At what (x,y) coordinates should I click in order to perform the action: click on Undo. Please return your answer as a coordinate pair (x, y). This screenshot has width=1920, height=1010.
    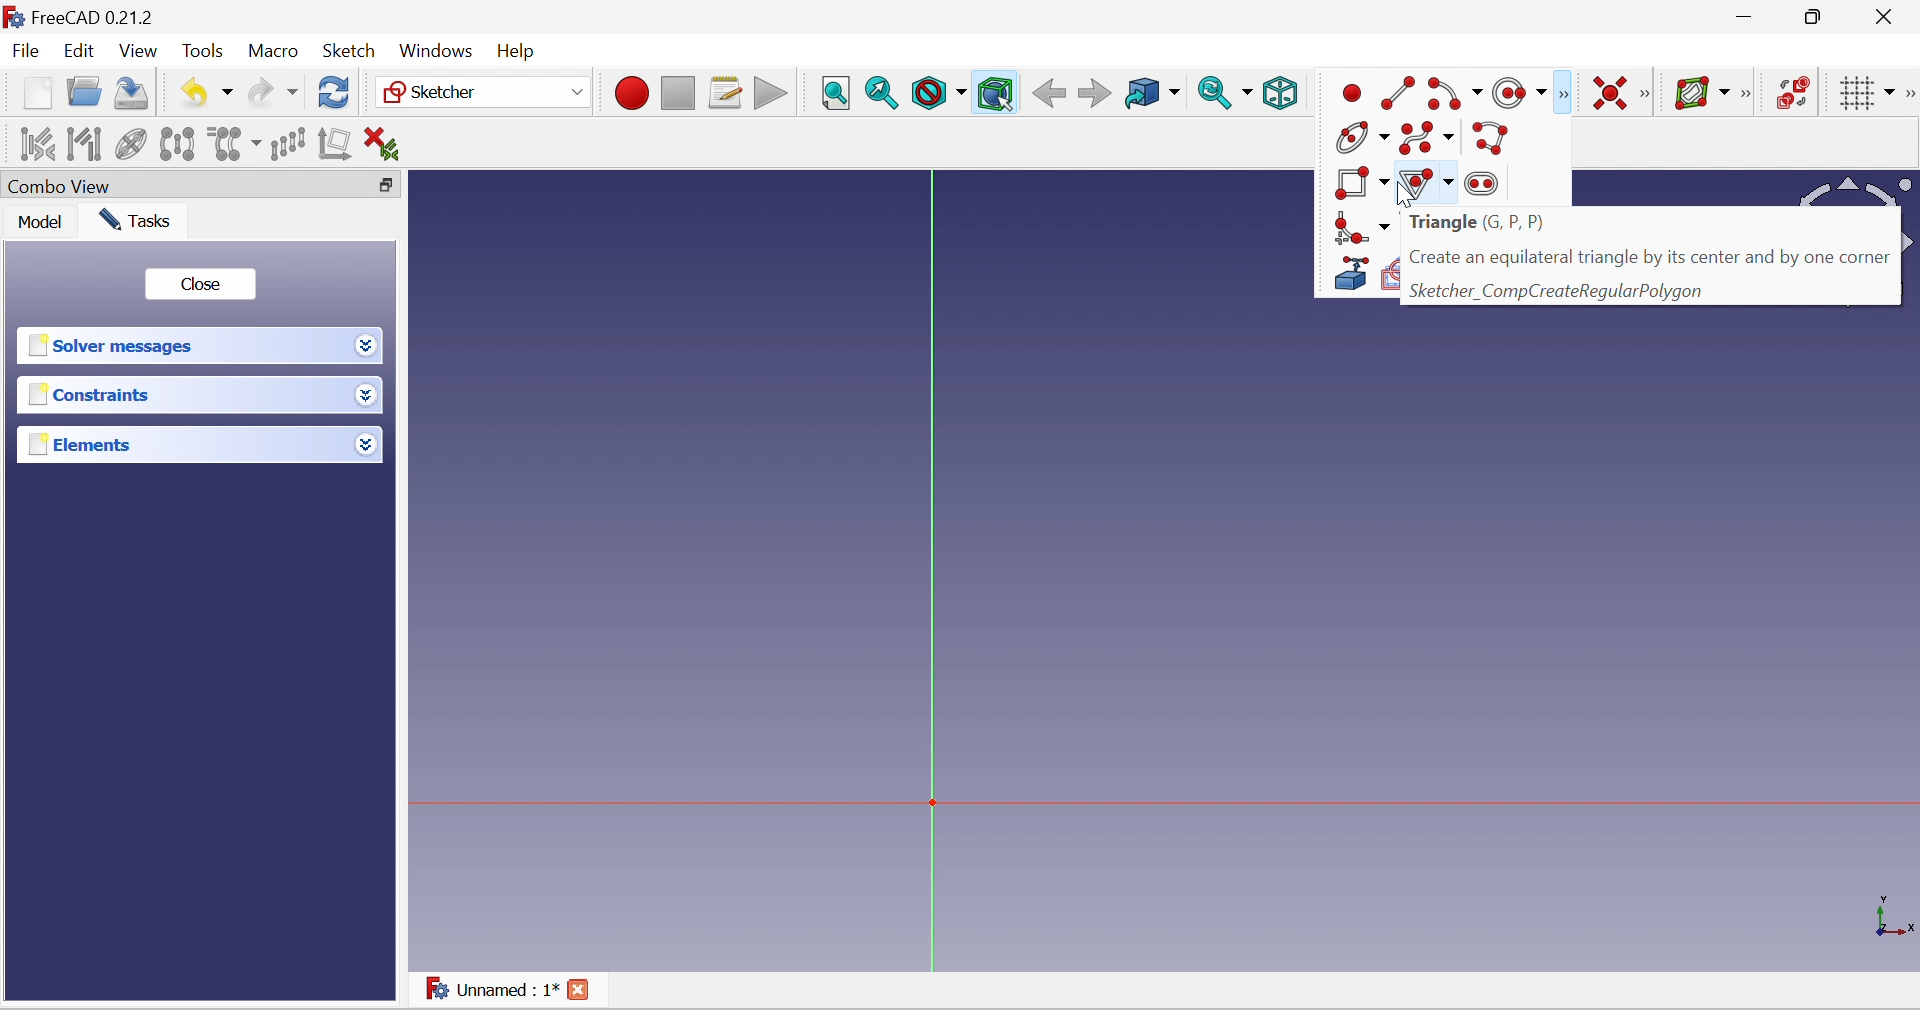
    Looking at the image, I should click on (205, 94).